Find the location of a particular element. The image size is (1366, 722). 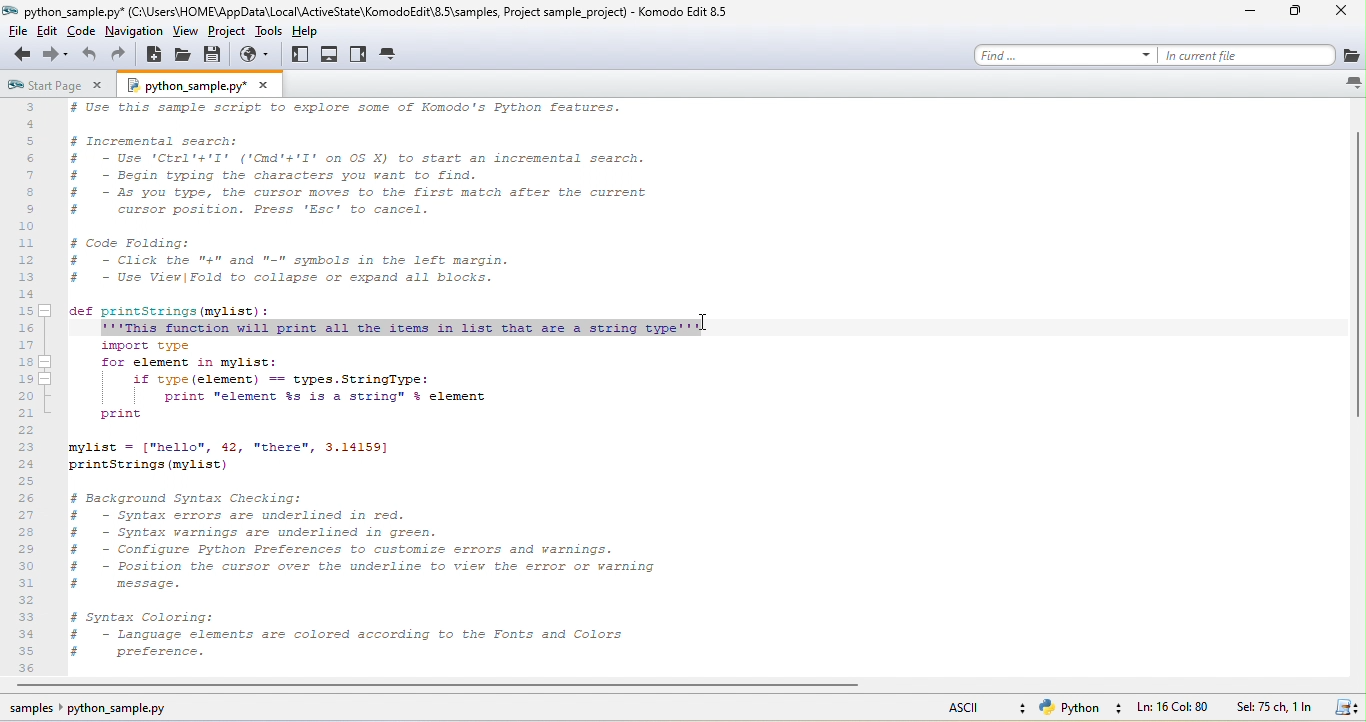

help is located at coordinates (313, 33).